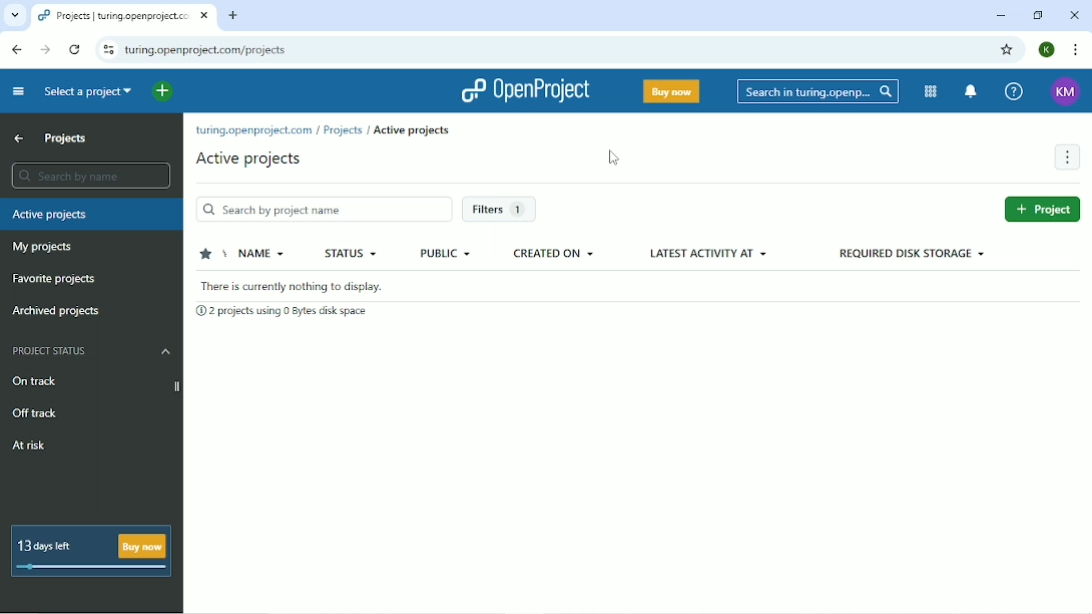 This screenshot has width=1092, height=614. Describe the element at coordinates (451, 254) in the screenshot. I see `Public` at that location.